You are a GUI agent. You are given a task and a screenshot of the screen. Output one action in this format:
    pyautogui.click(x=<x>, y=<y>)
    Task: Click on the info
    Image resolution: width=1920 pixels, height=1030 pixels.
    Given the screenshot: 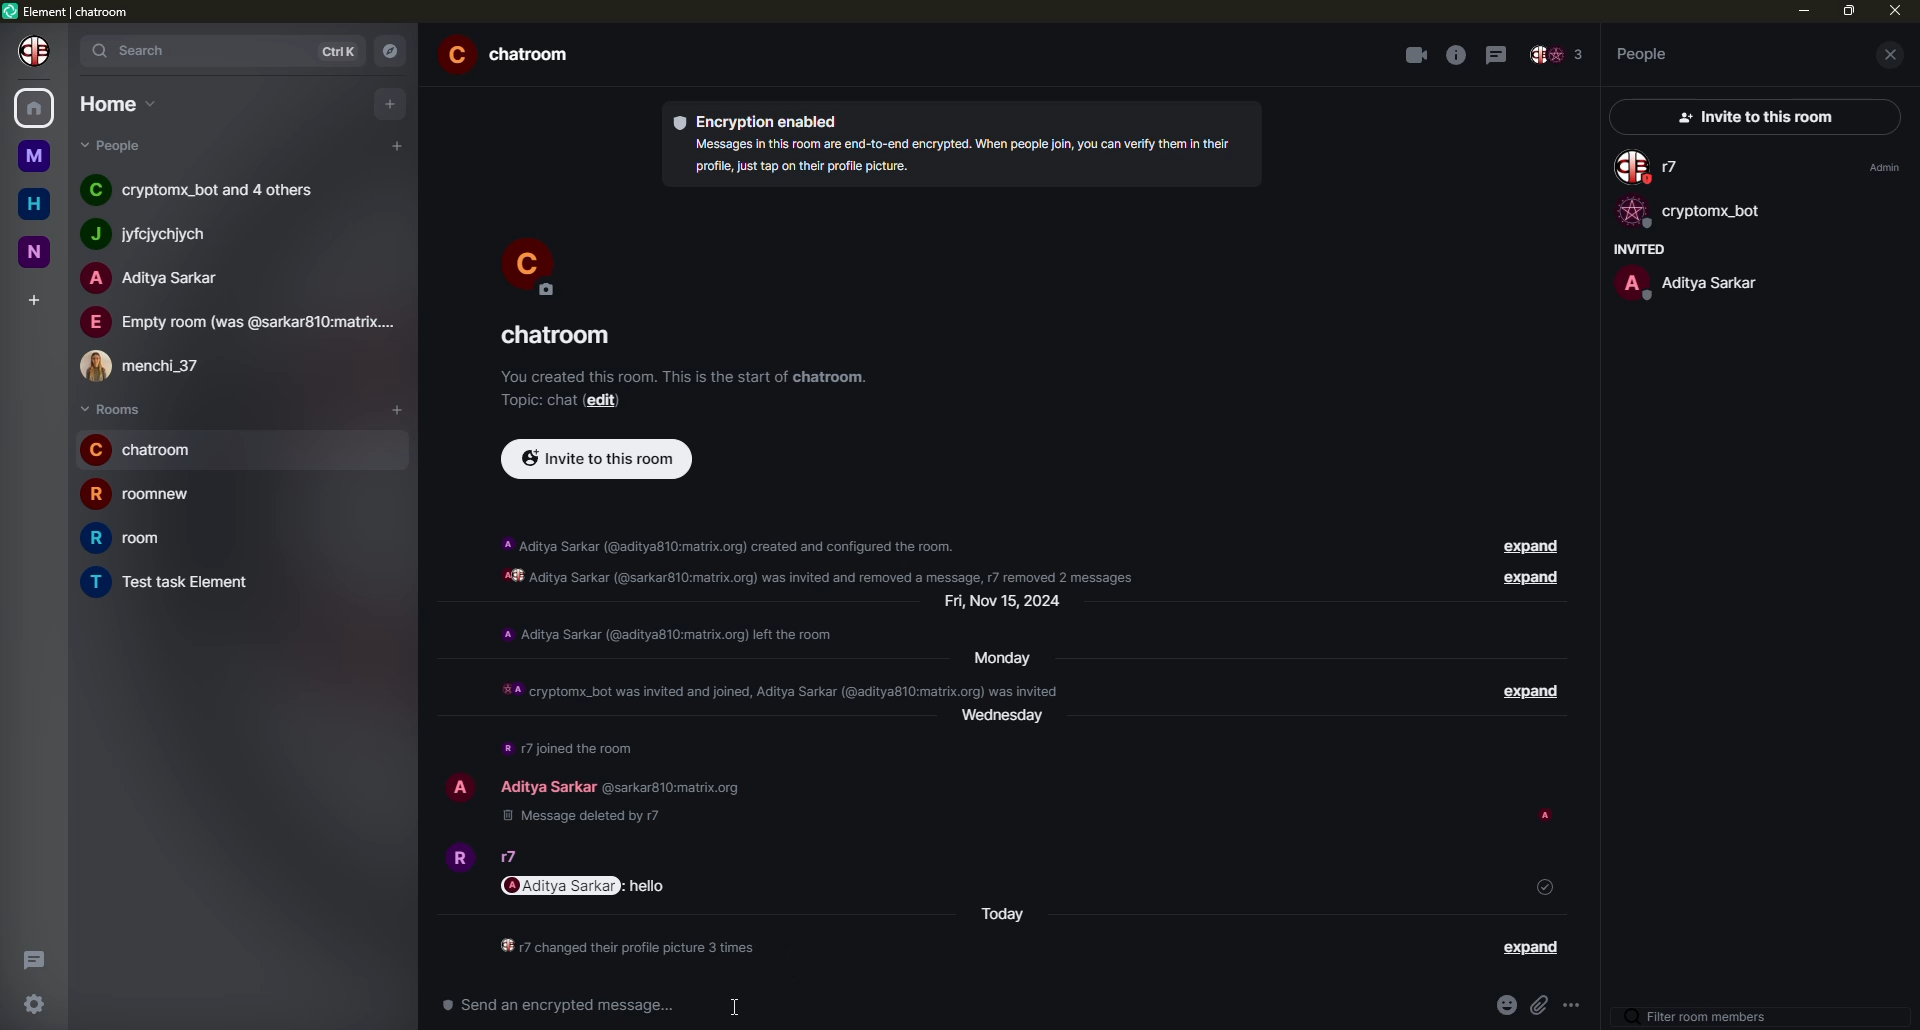 What is the action you would take?
    pyautogui.click(x=828, y=560)
    